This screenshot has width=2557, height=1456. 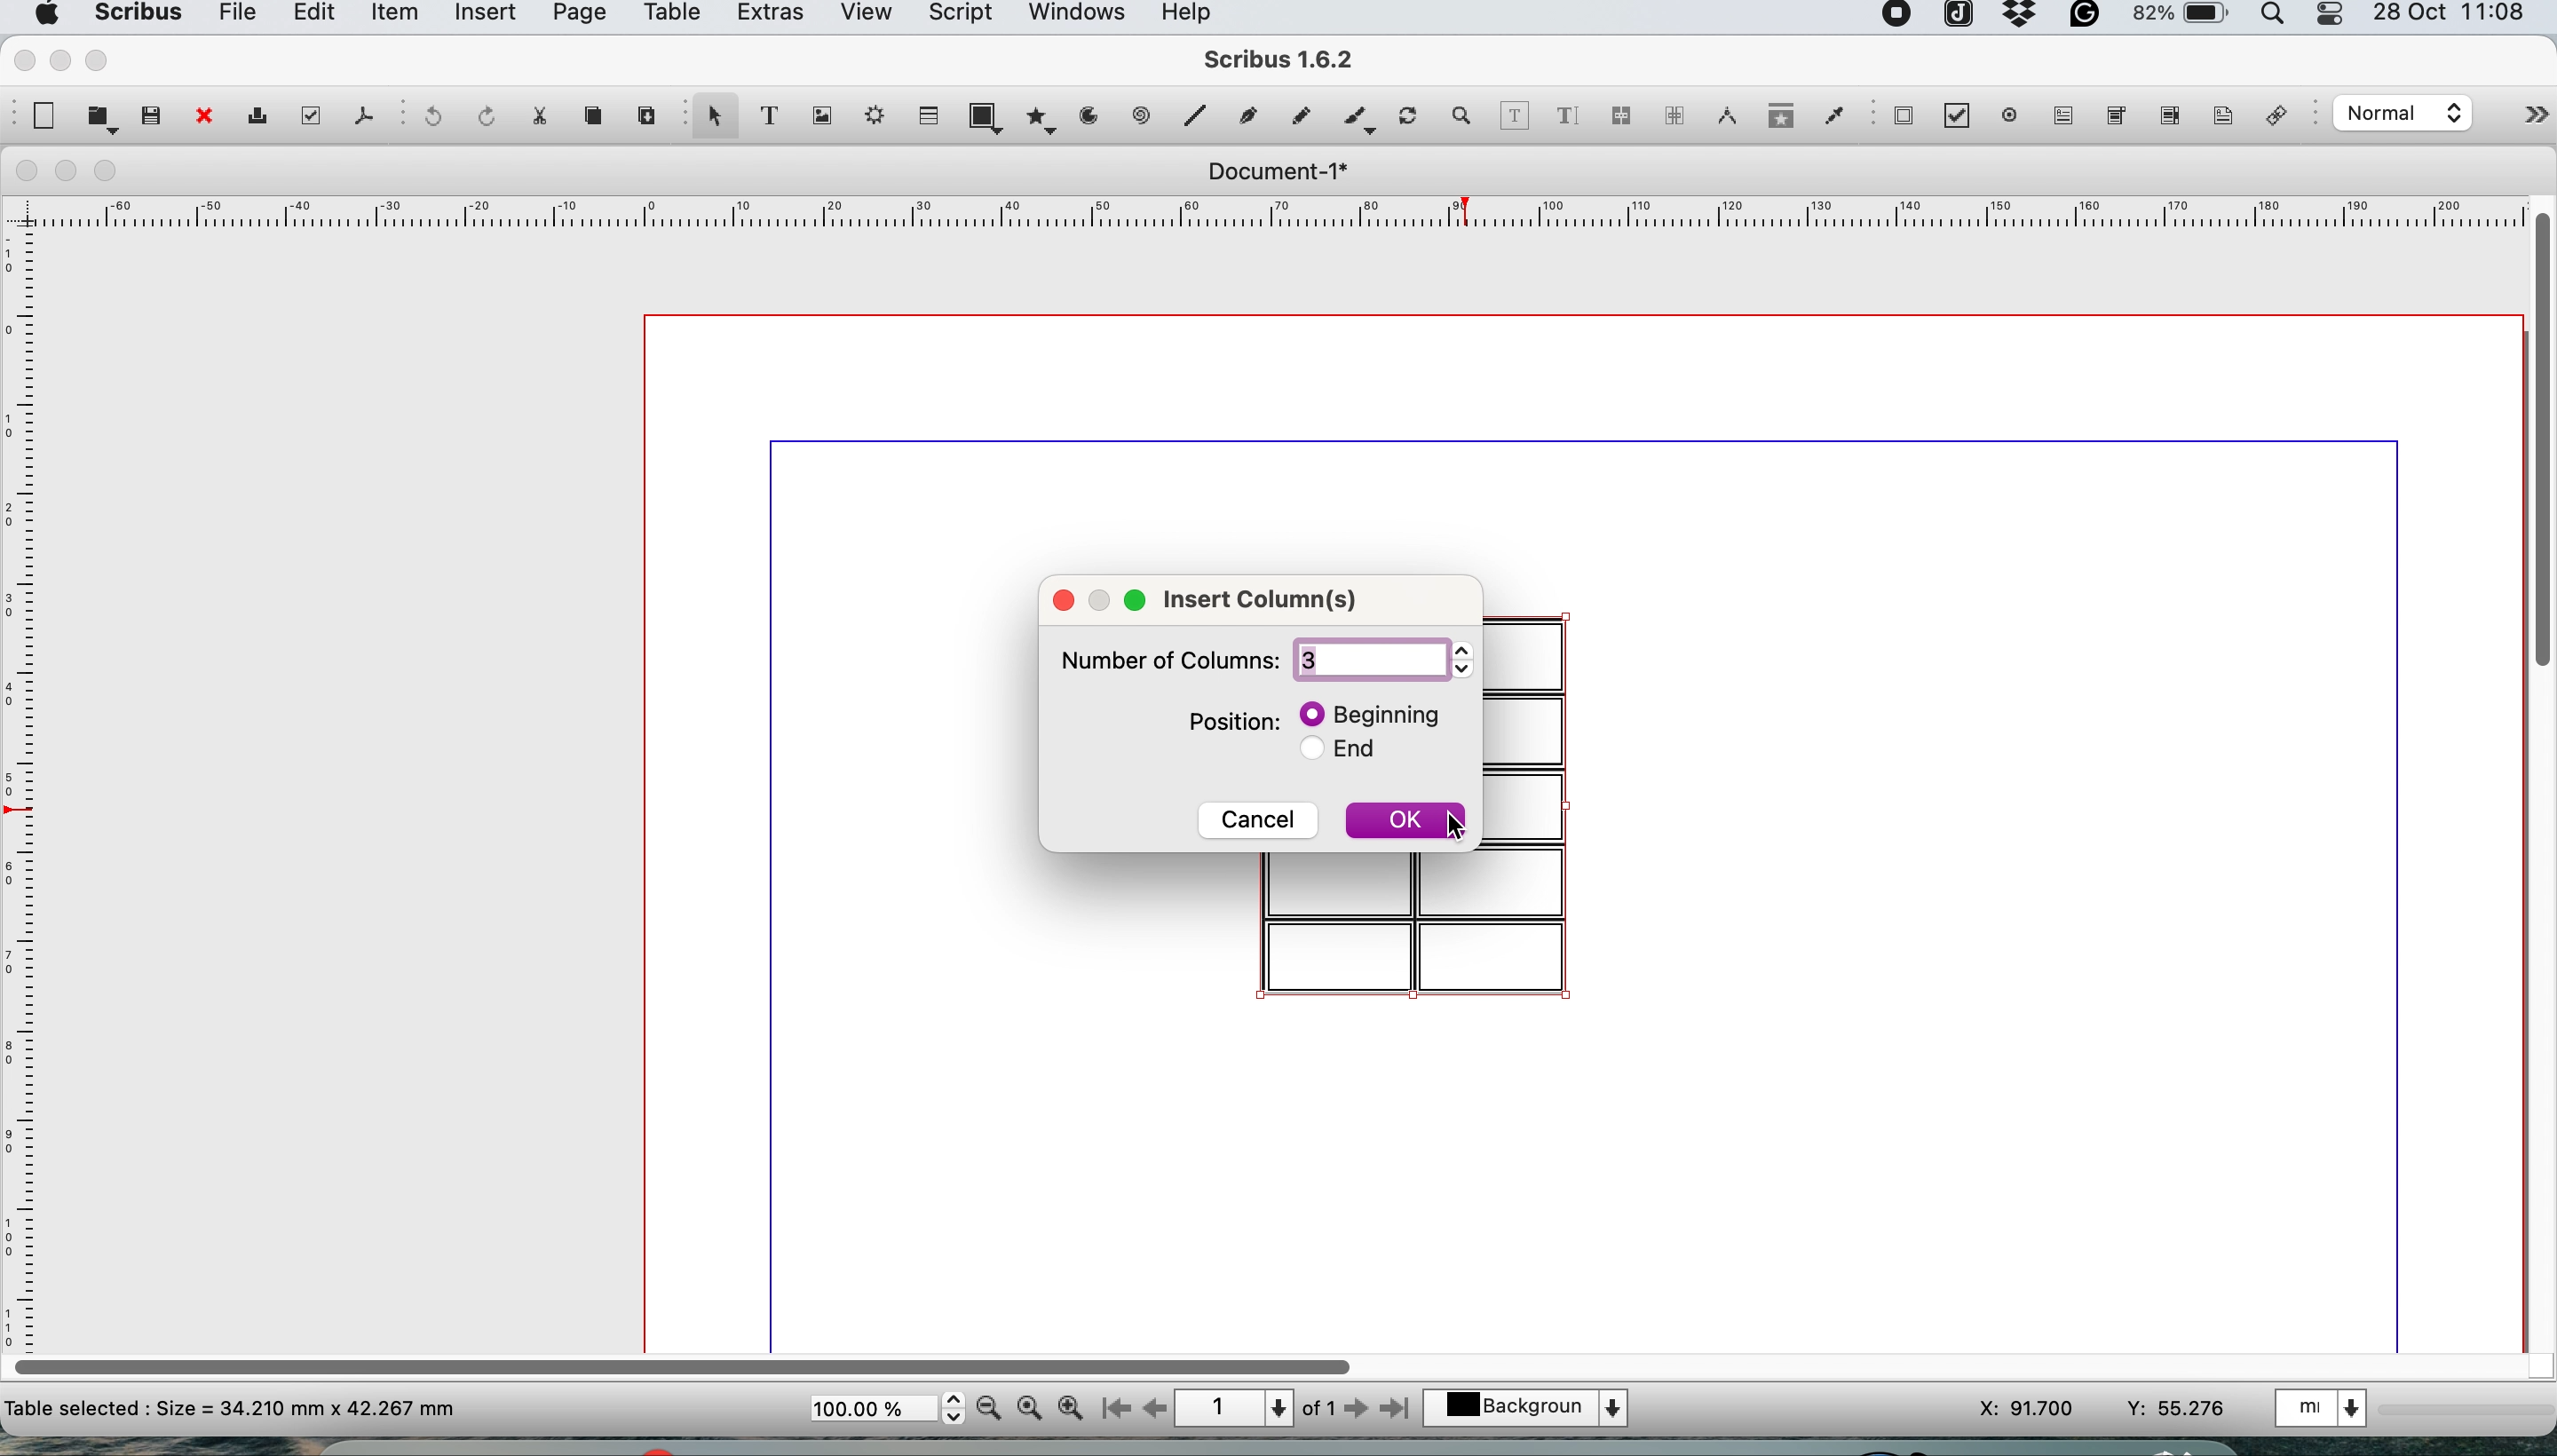 I want to click on close, so click(x=1059, y=598).